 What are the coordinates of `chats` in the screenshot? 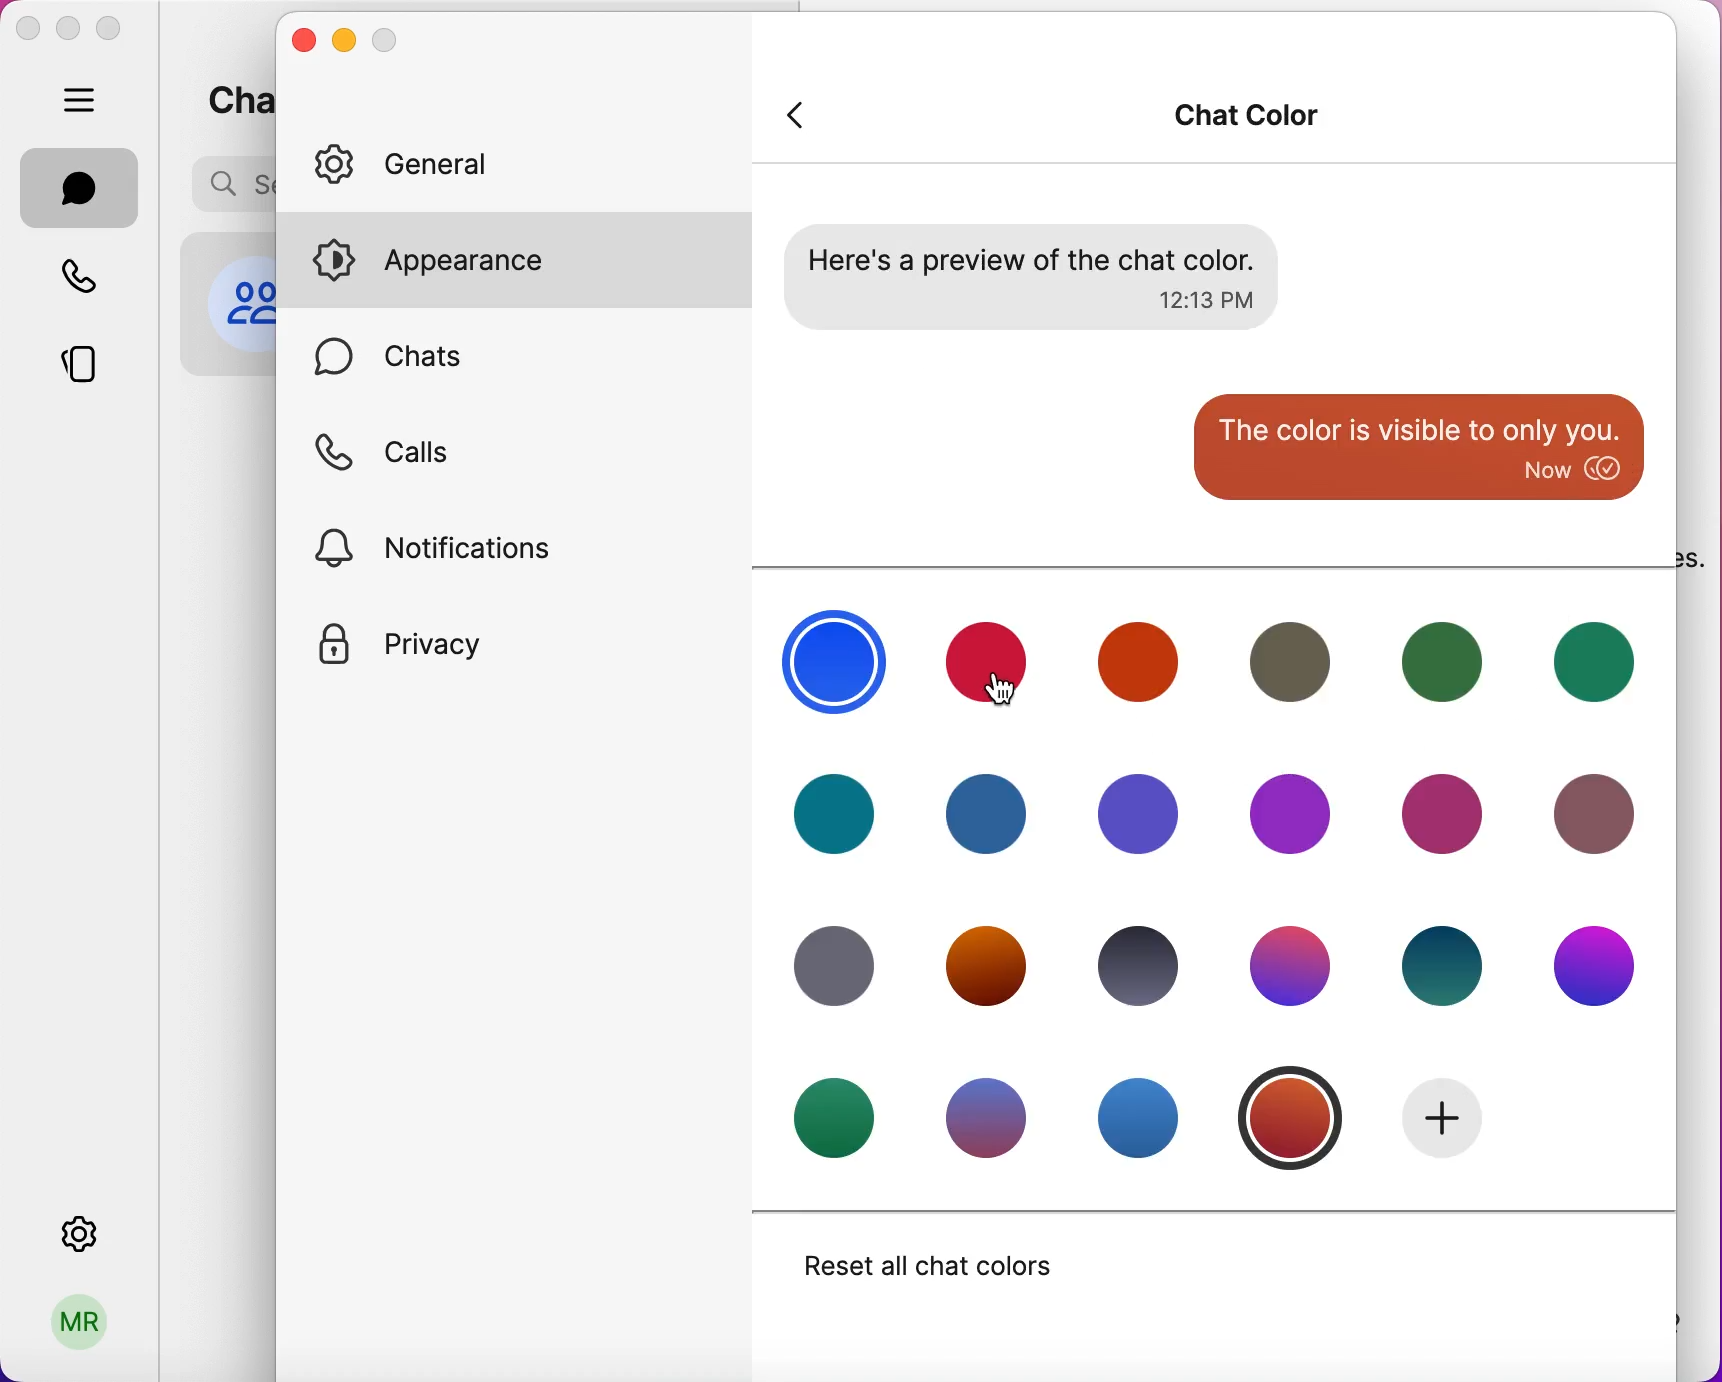 It's located at (232, 96).